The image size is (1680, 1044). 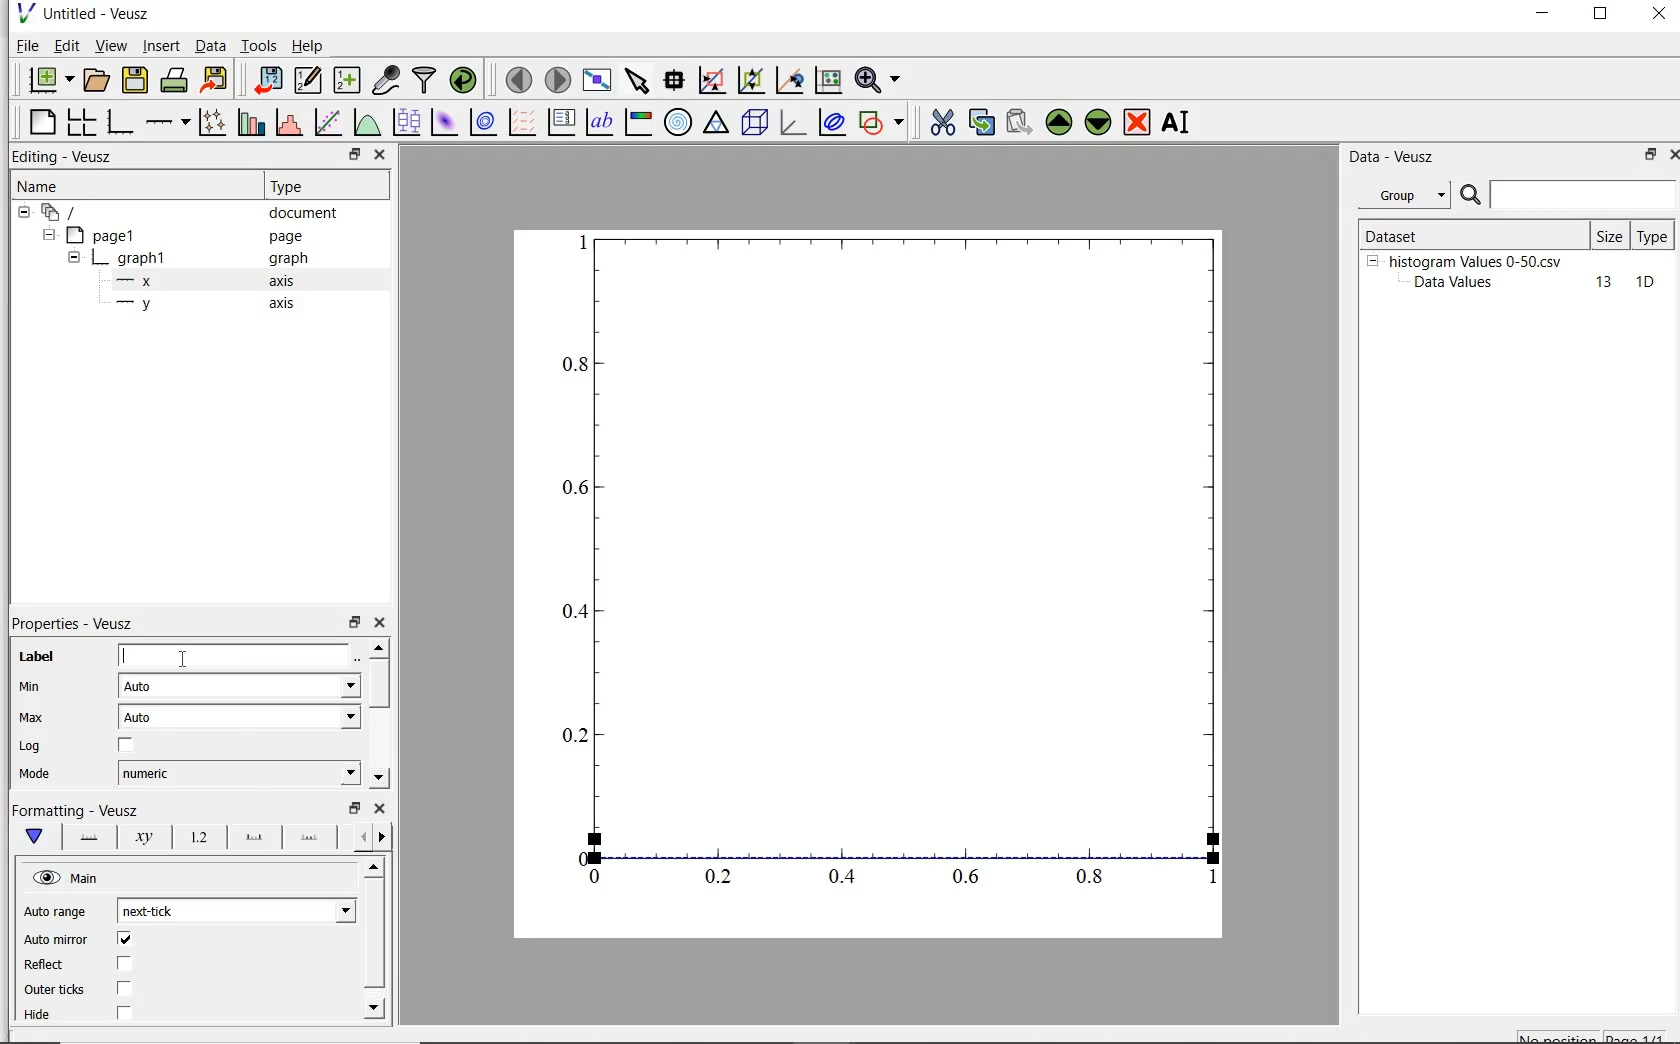 I want to click on rename the selected widget, so click(x=1178, y=122).